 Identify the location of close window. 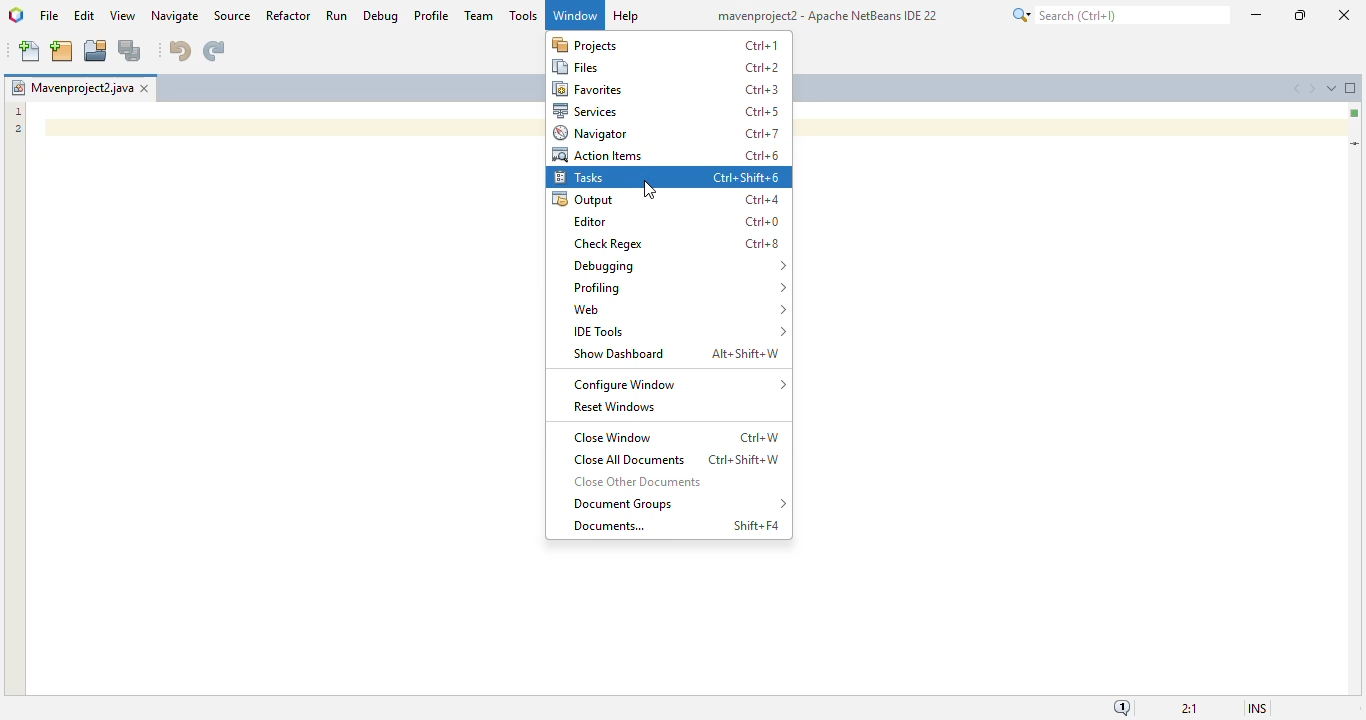
(613, 437).